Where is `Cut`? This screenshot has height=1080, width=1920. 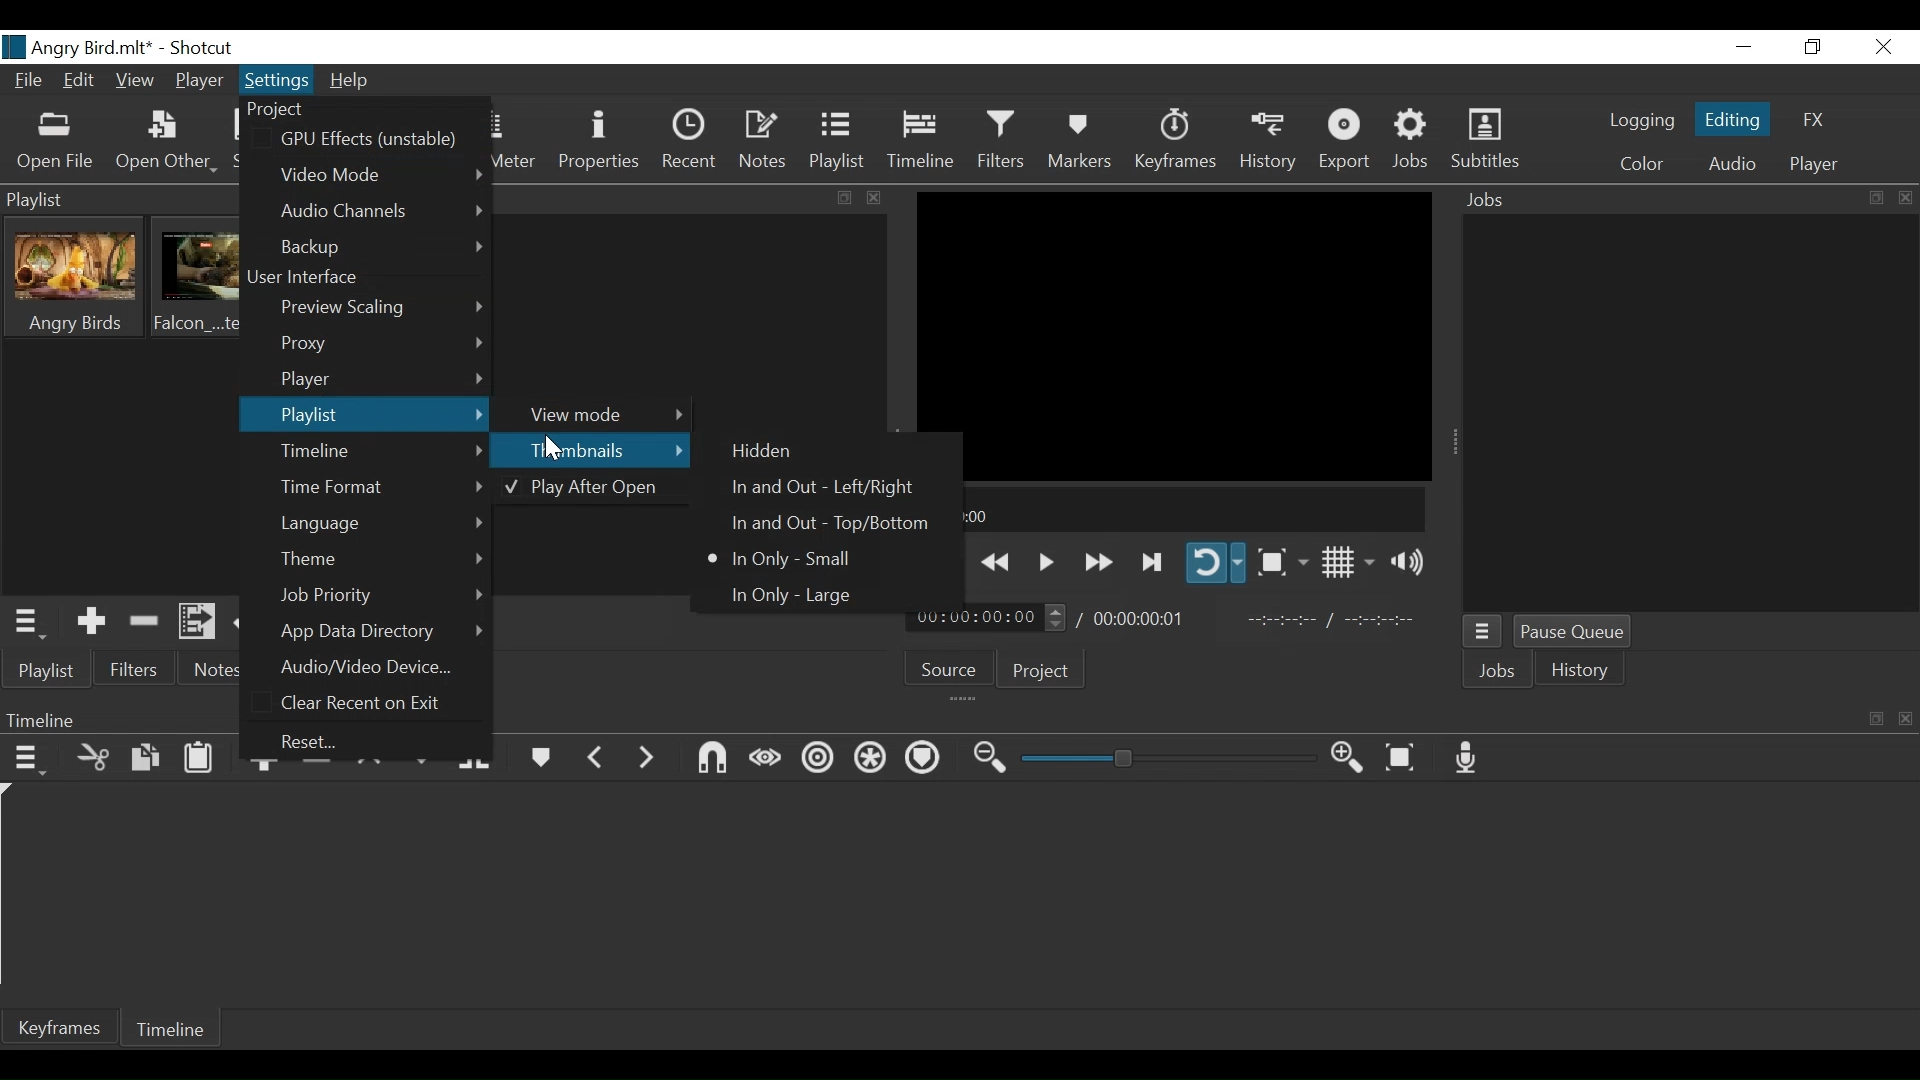 Cut is located at coordinates (93, 760).